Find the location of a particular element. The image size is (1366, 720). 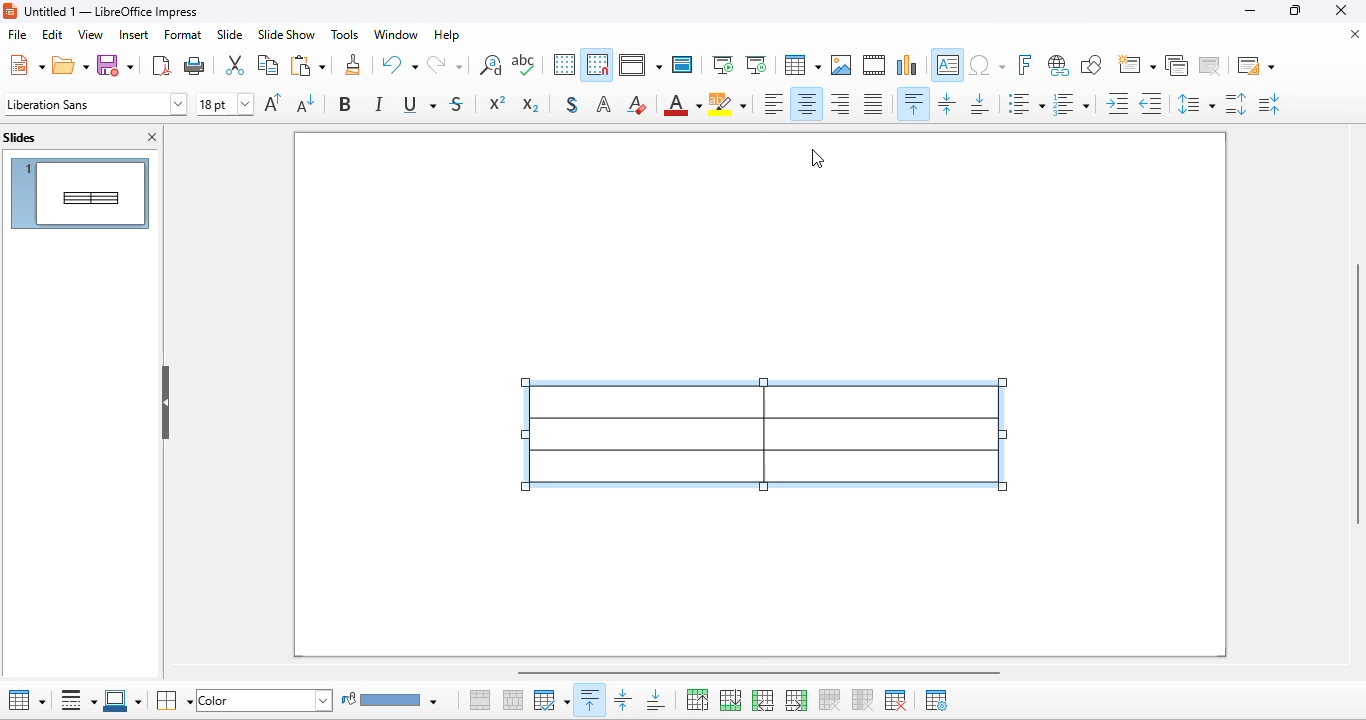

toggle unordered list is located at coordinates (1026, 103).